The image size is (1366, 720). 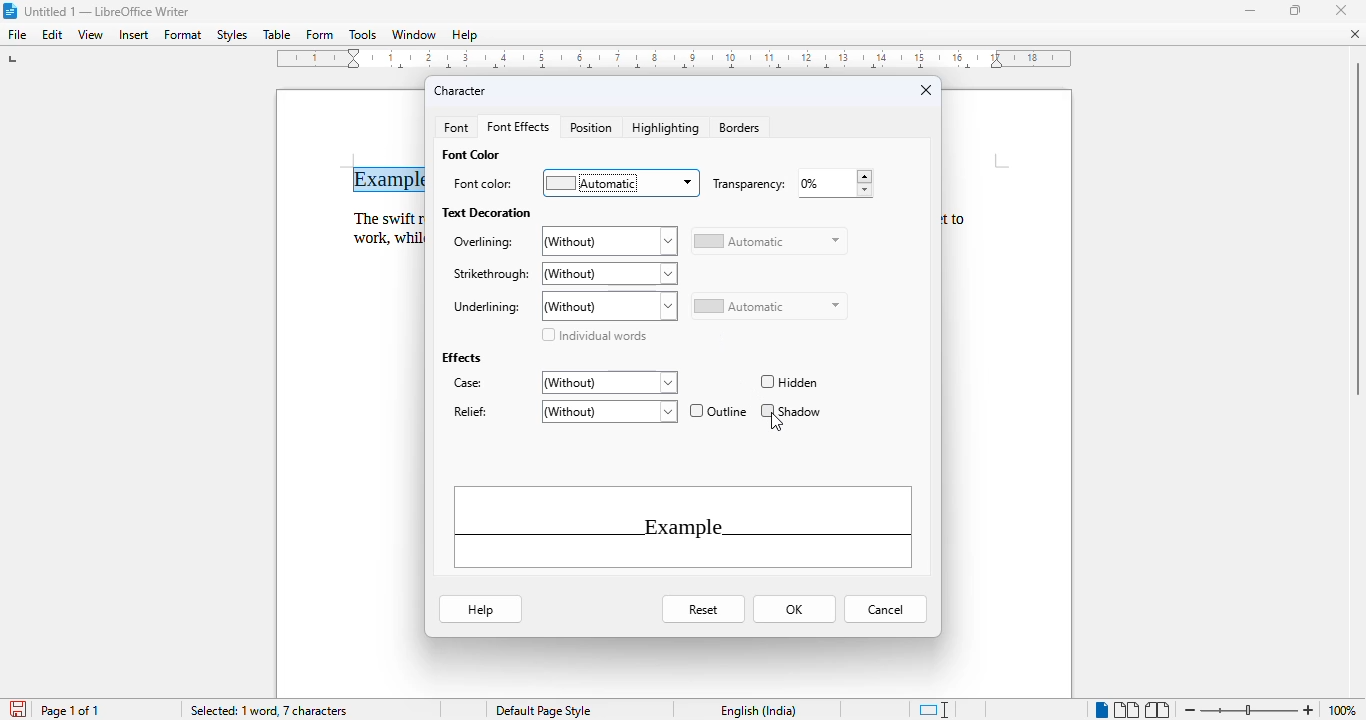 I want to click on format, so click(x=184, y=34).